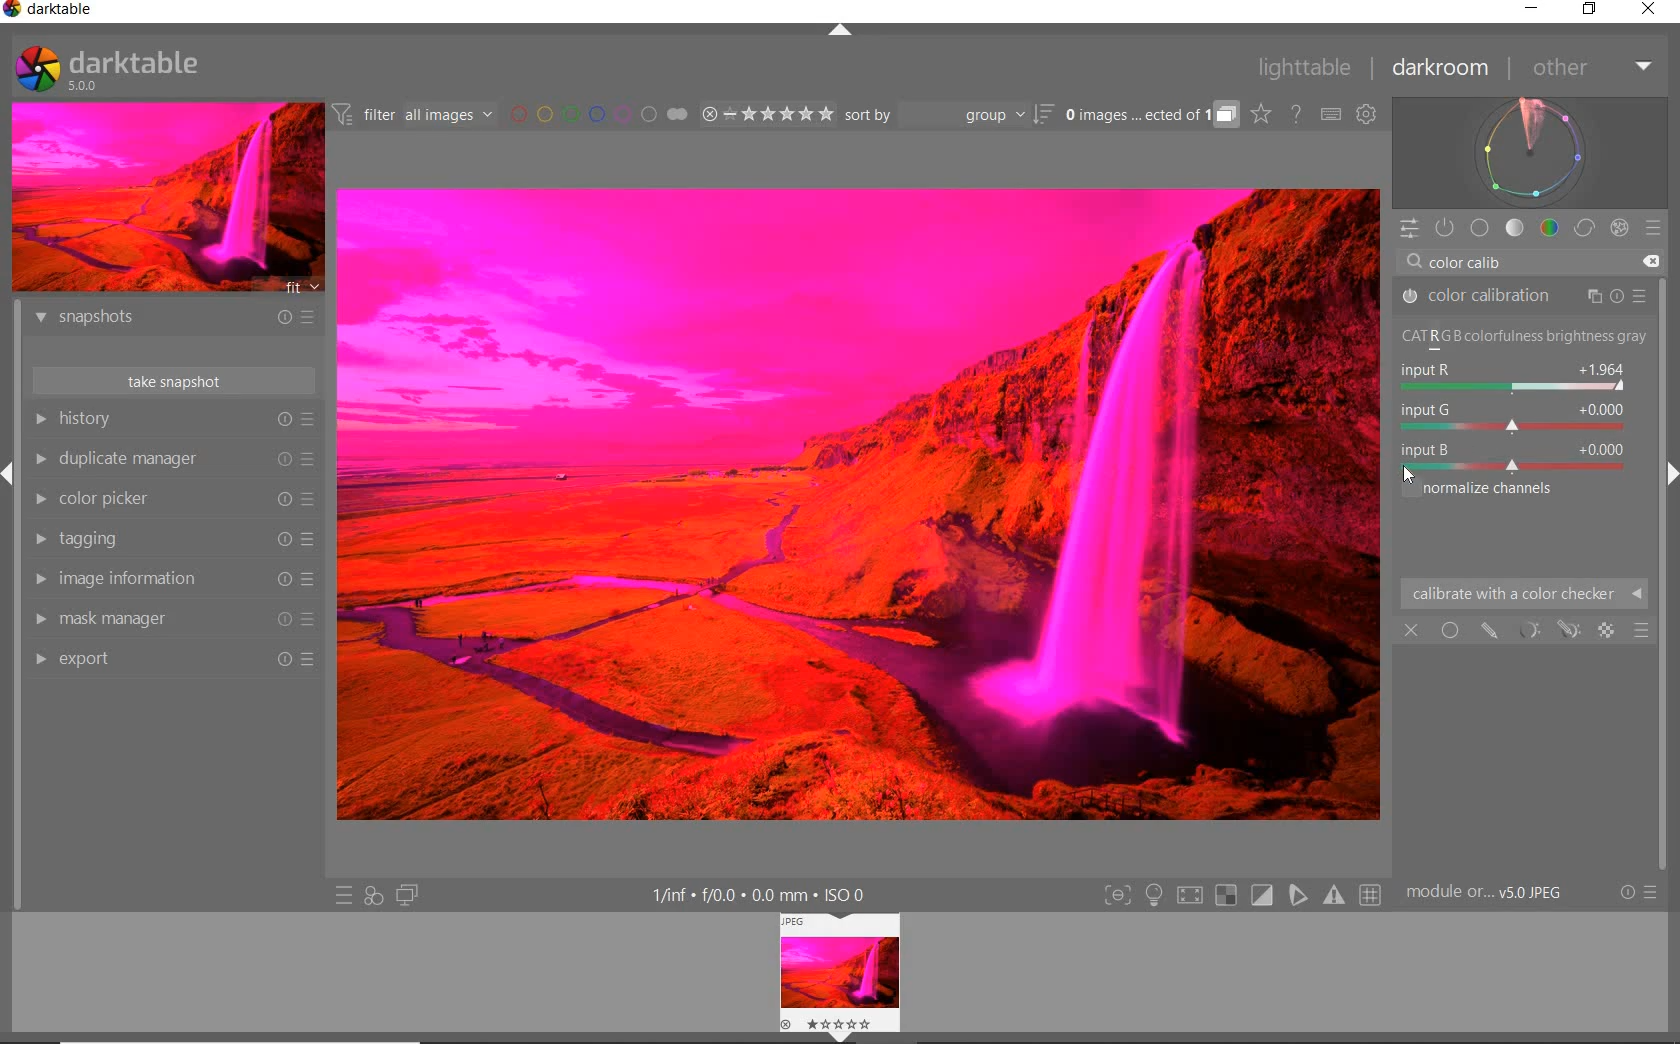  Describe the element at coordinates (1546, 631) in the screenshot. I see `MASK OPTIONS` at that location.